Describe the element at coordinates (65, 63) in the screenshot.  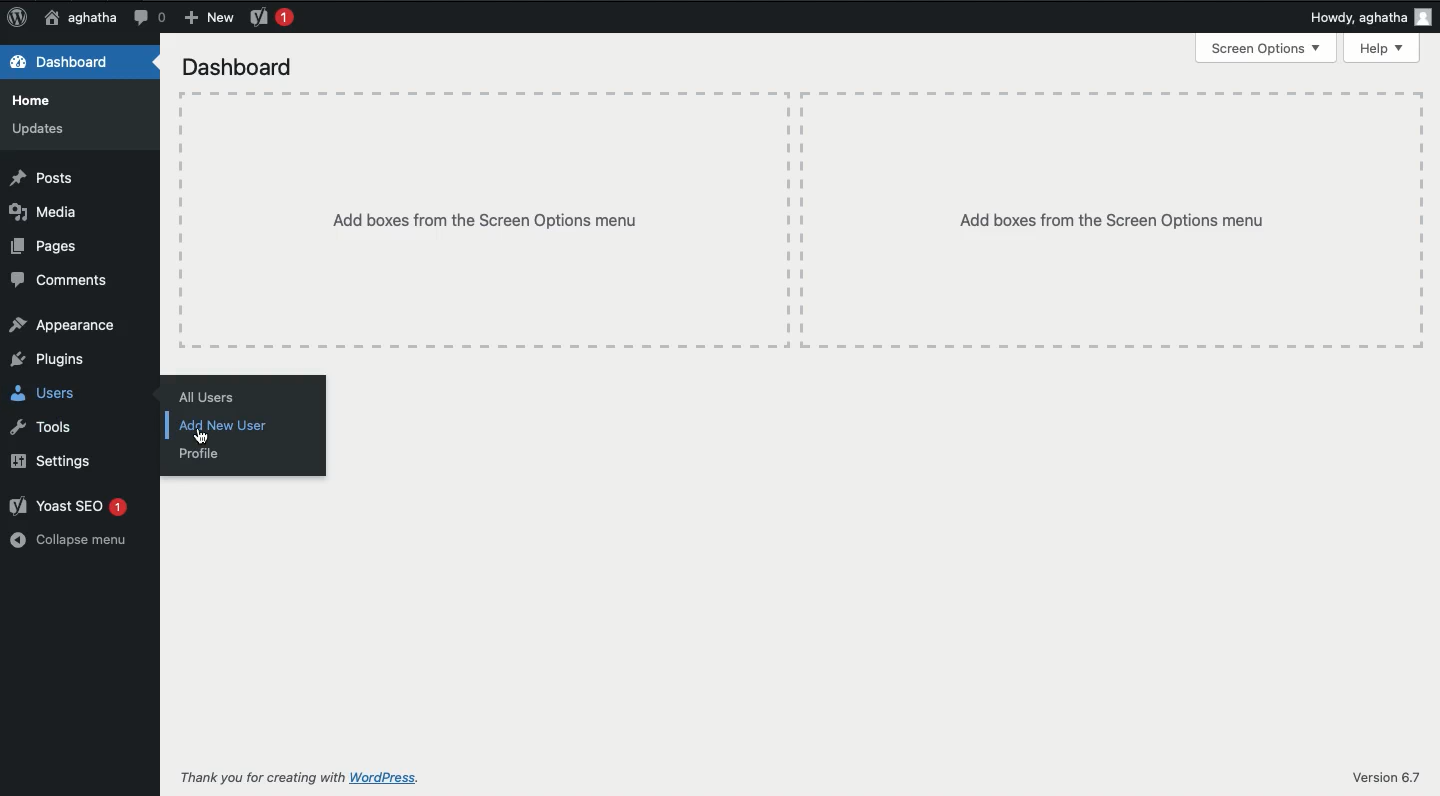
I see `Dashboard` at that location.